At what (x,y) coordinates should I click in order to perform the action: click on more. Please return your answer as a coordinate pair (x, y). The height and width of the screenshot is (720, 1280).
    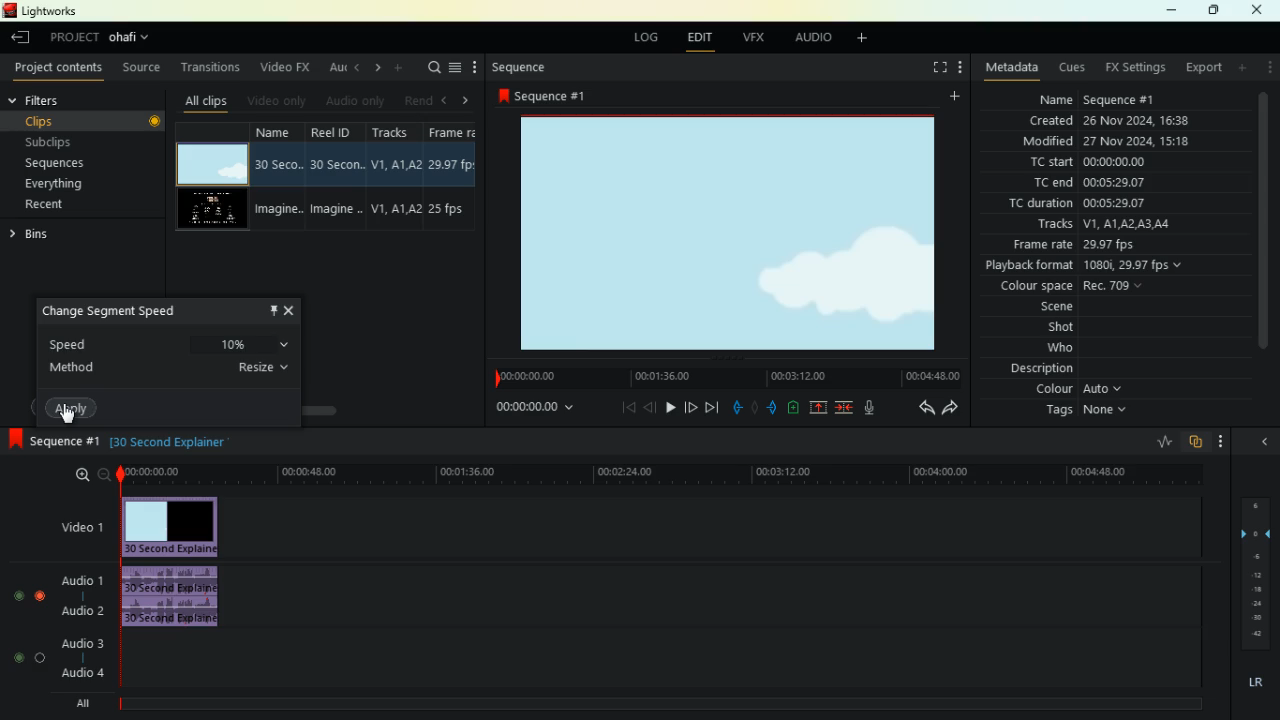
    Looking at the image, I should click on (1271, 67).